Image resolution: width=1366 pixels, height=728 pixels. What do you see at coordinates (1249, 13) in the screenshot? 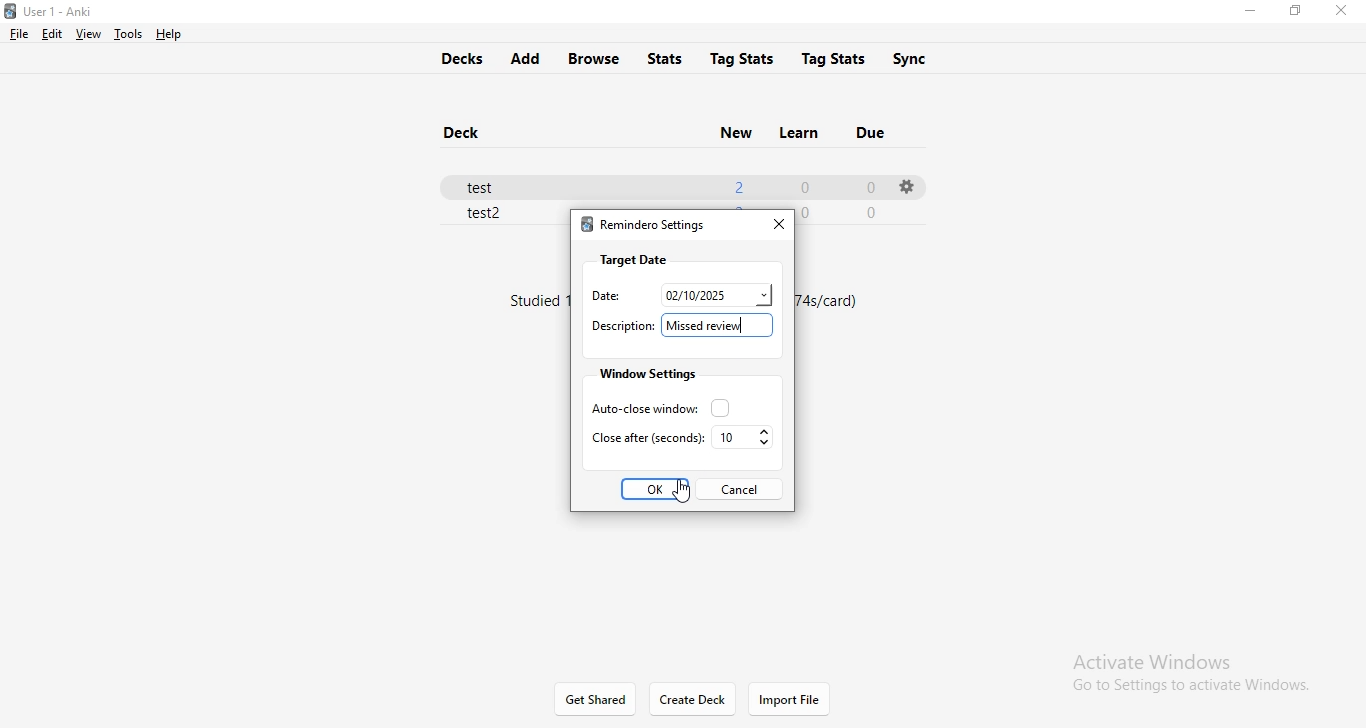
I see `minimise` at bounding box center [1249, 13].